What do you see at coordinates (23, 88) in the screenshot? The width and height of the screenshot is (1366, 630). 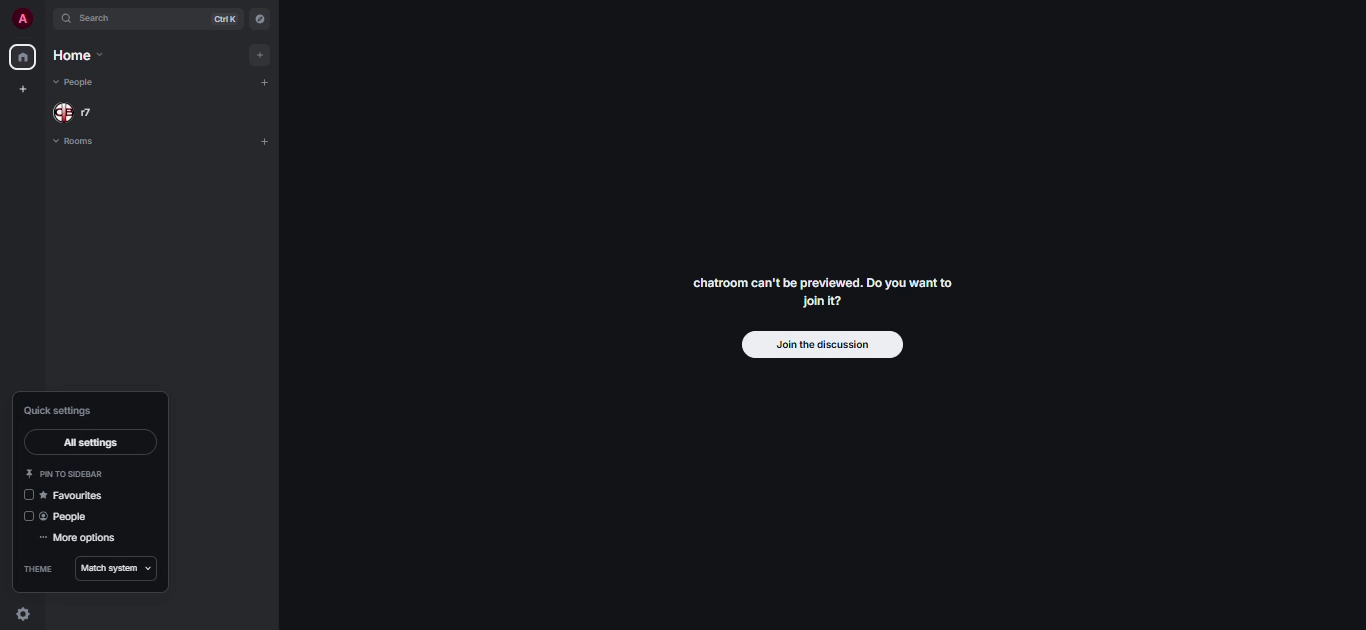 I see `create space` at bounding box center [23, 88].